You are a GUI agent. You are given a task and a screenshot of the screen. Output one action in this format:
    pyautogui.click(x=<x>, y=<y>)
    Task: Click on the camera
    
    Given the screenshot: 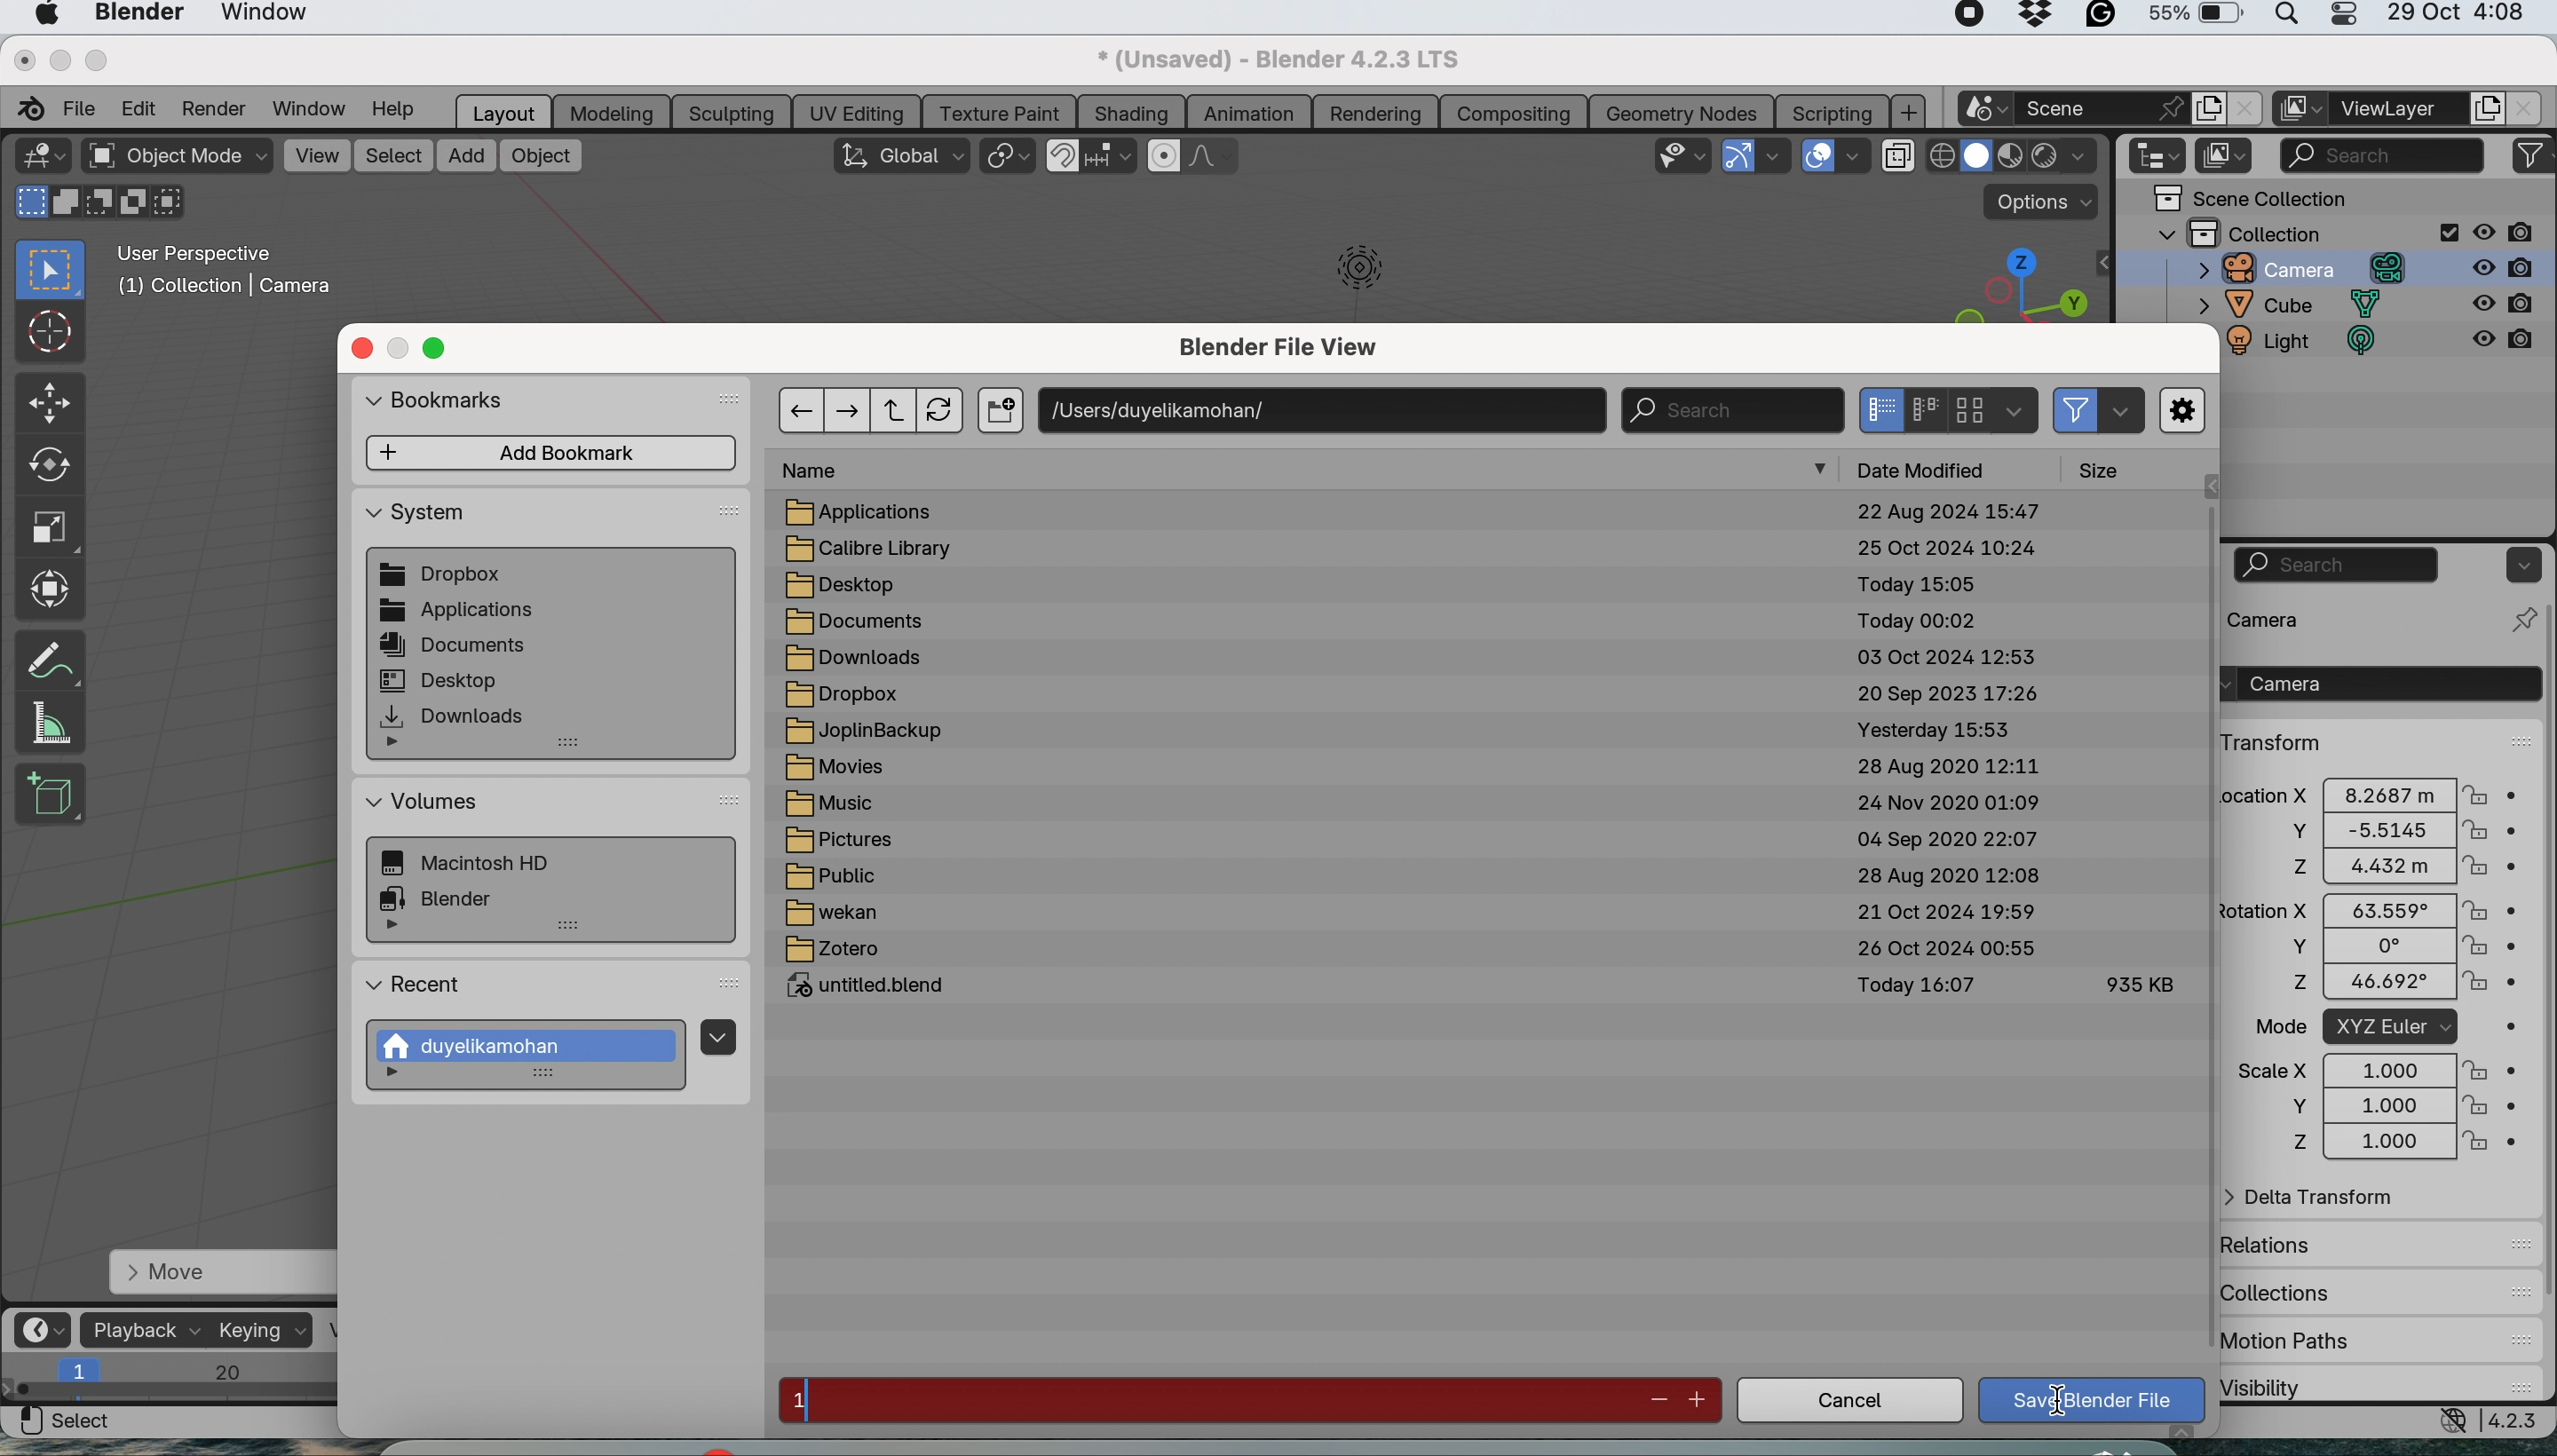 What is the action you would take?
    pyautogui.click(x=2301, y=618)
    